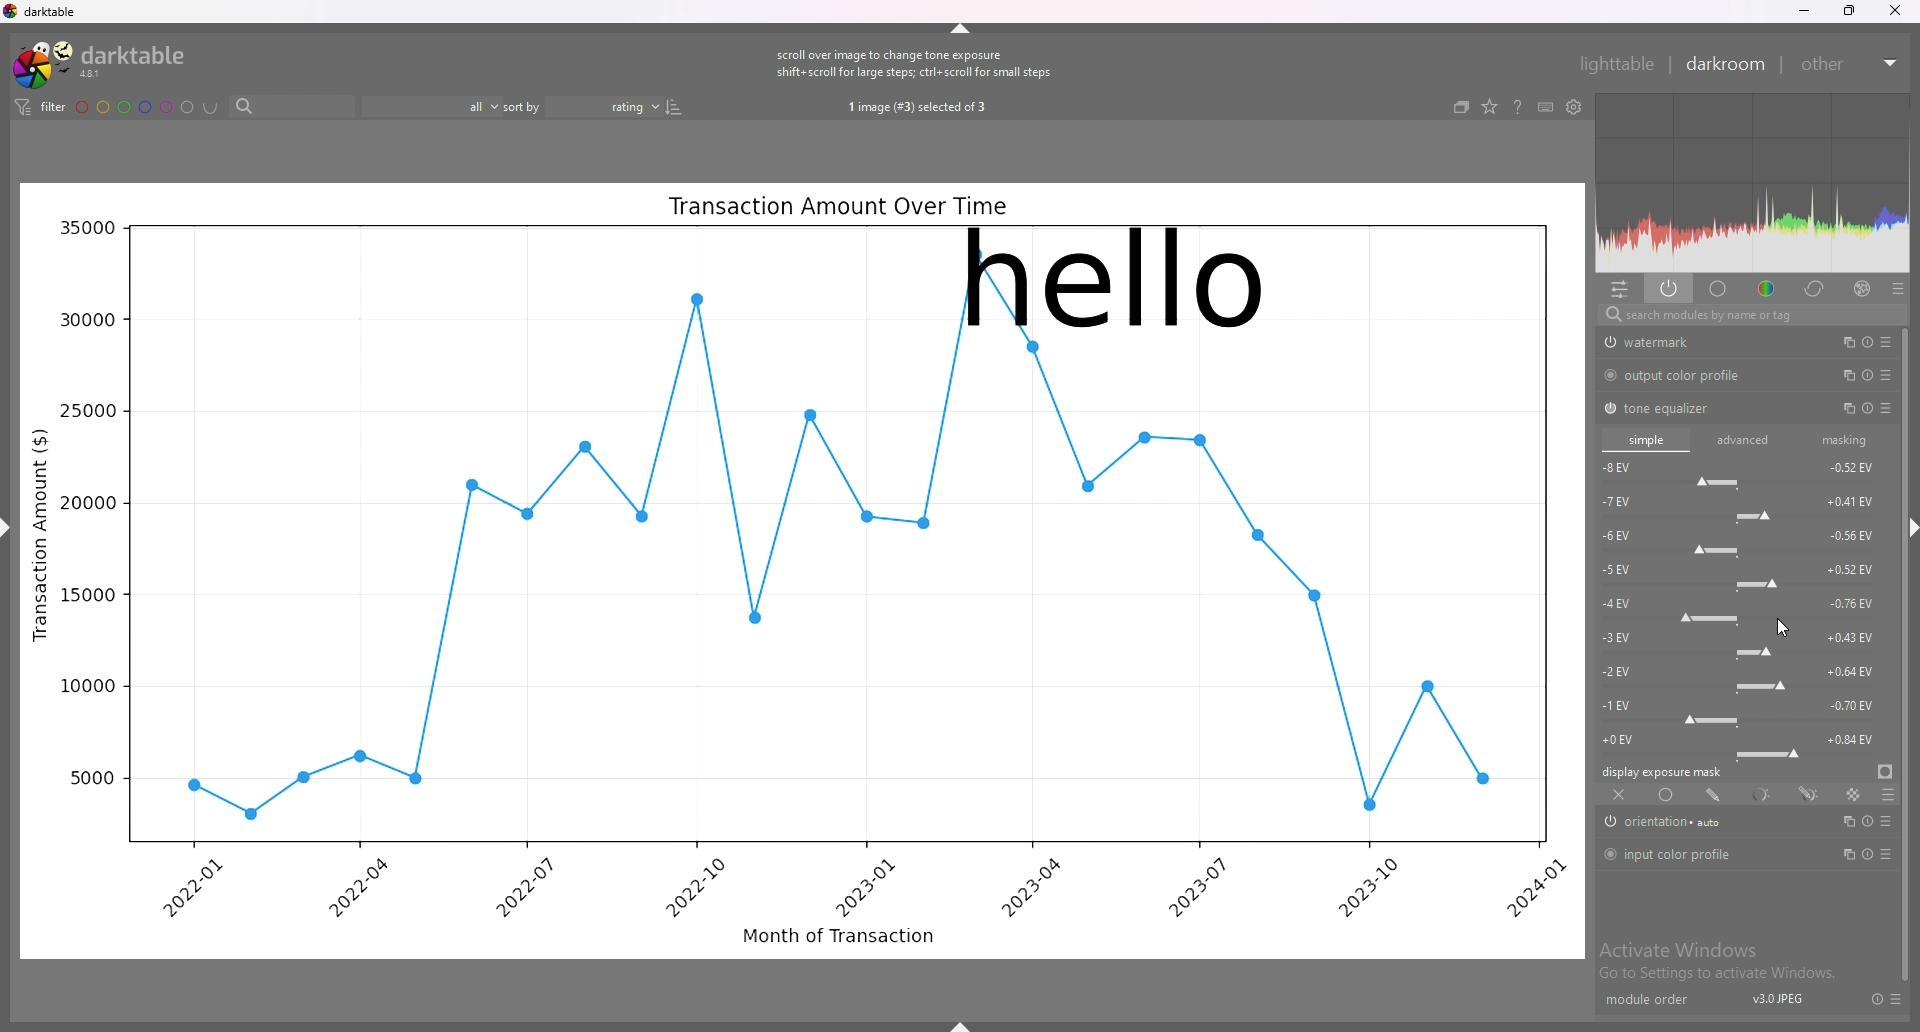 Image resolution: width=1920 pixels, height=1032 pixels. Describe the element at coordinates (1377, 888) in the screenshot. I see `2023-10` at that location.